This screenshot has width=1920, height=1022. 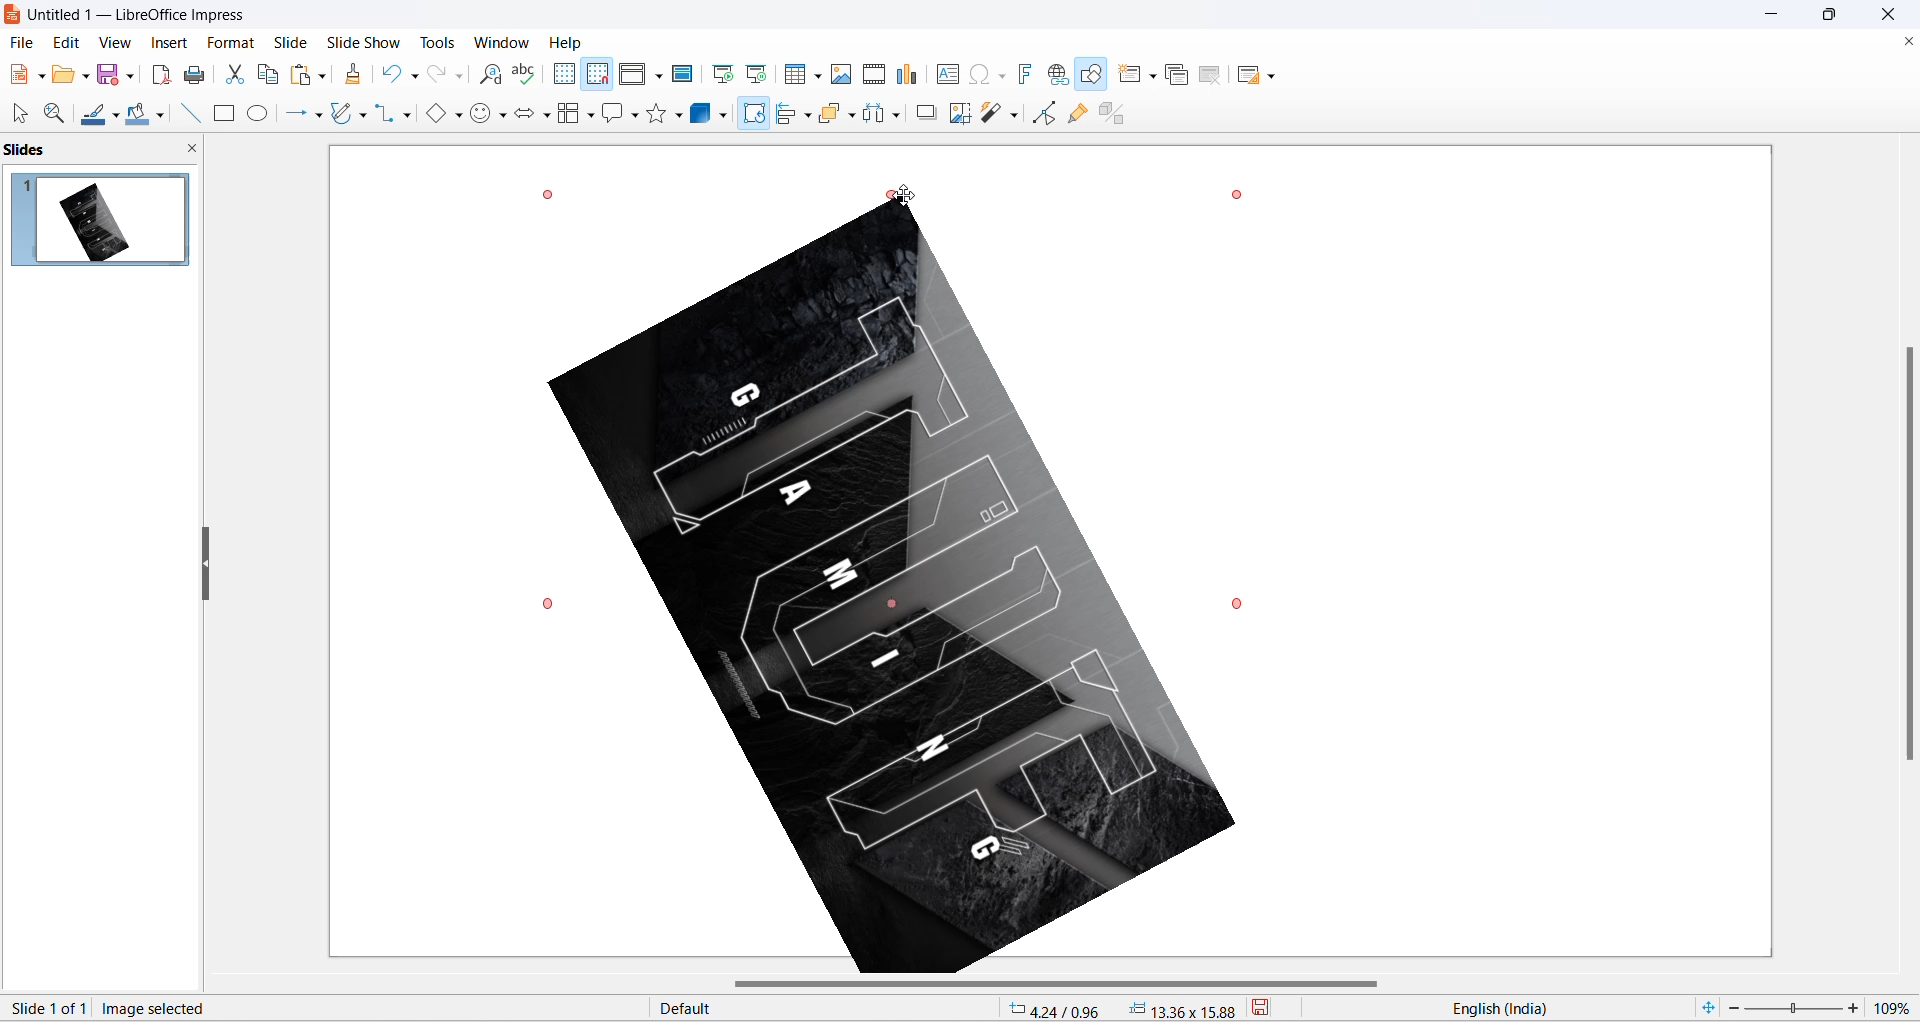 I want to click on slide layout icon, so click(x=1251, y=78).